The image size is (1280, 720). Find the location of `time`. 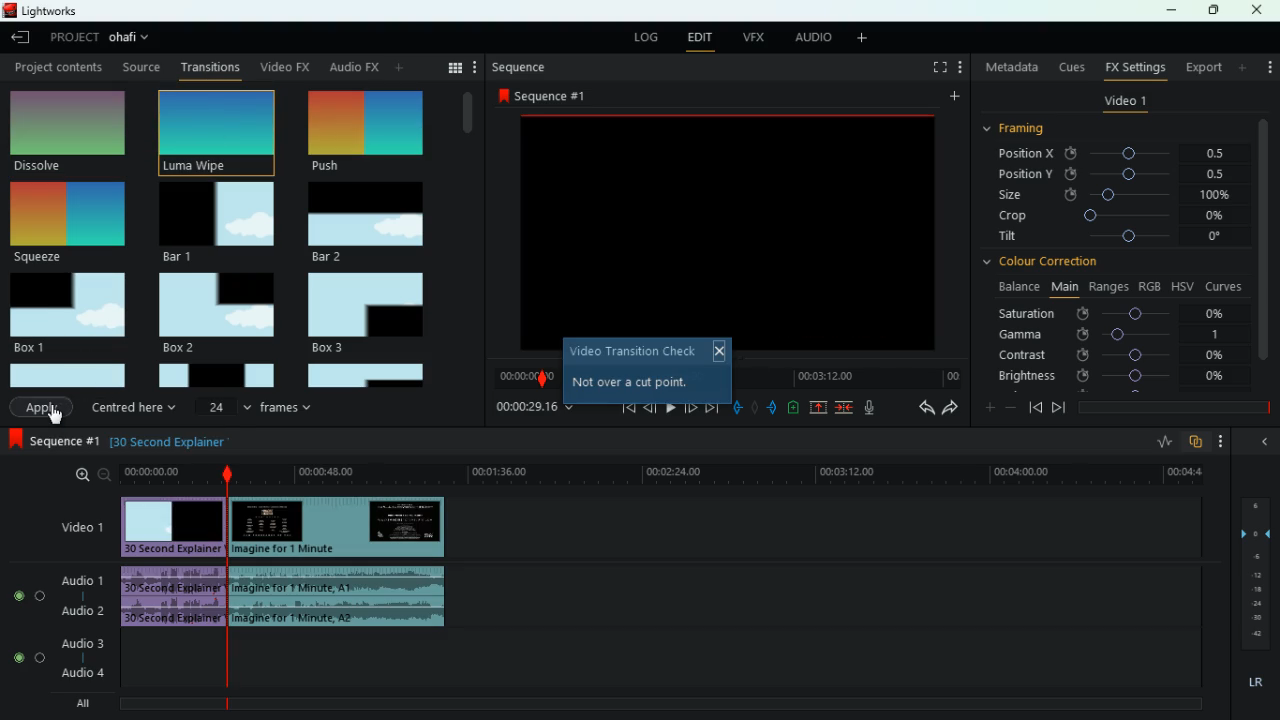

time is located at coordinates (847, 377).